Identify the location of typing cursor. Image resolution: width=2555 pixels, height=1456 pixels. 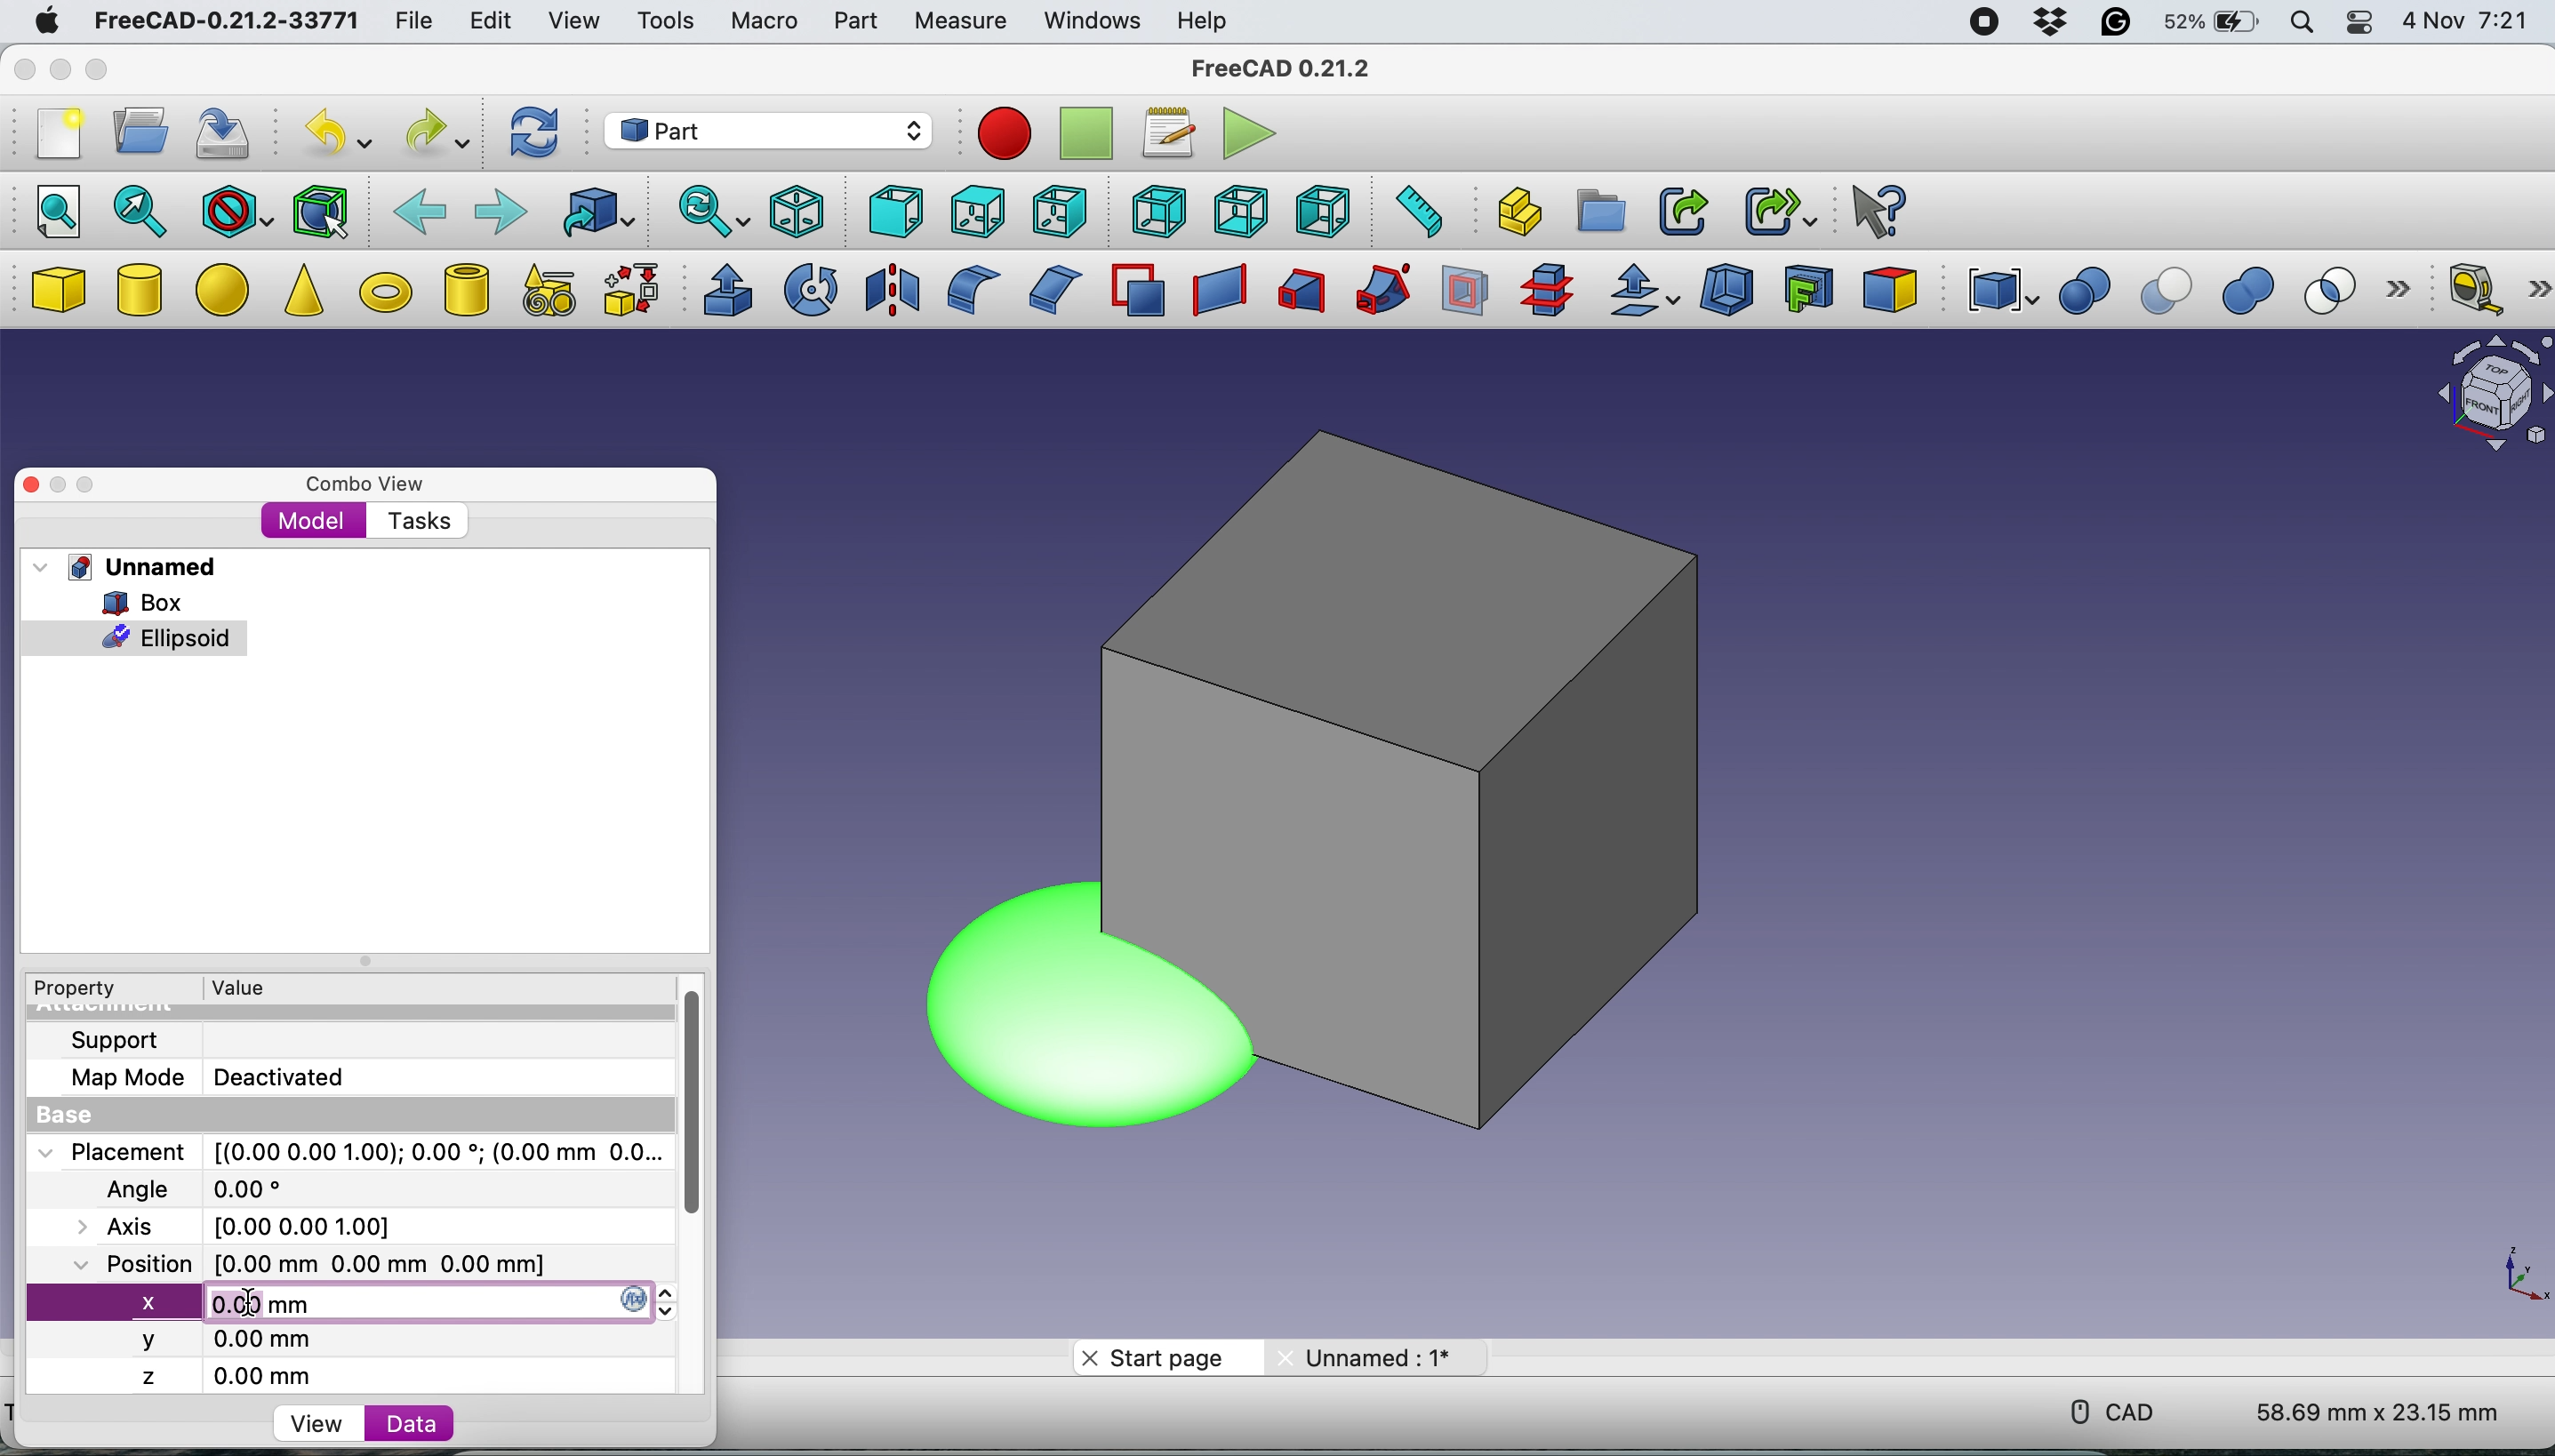
(260, 1304).